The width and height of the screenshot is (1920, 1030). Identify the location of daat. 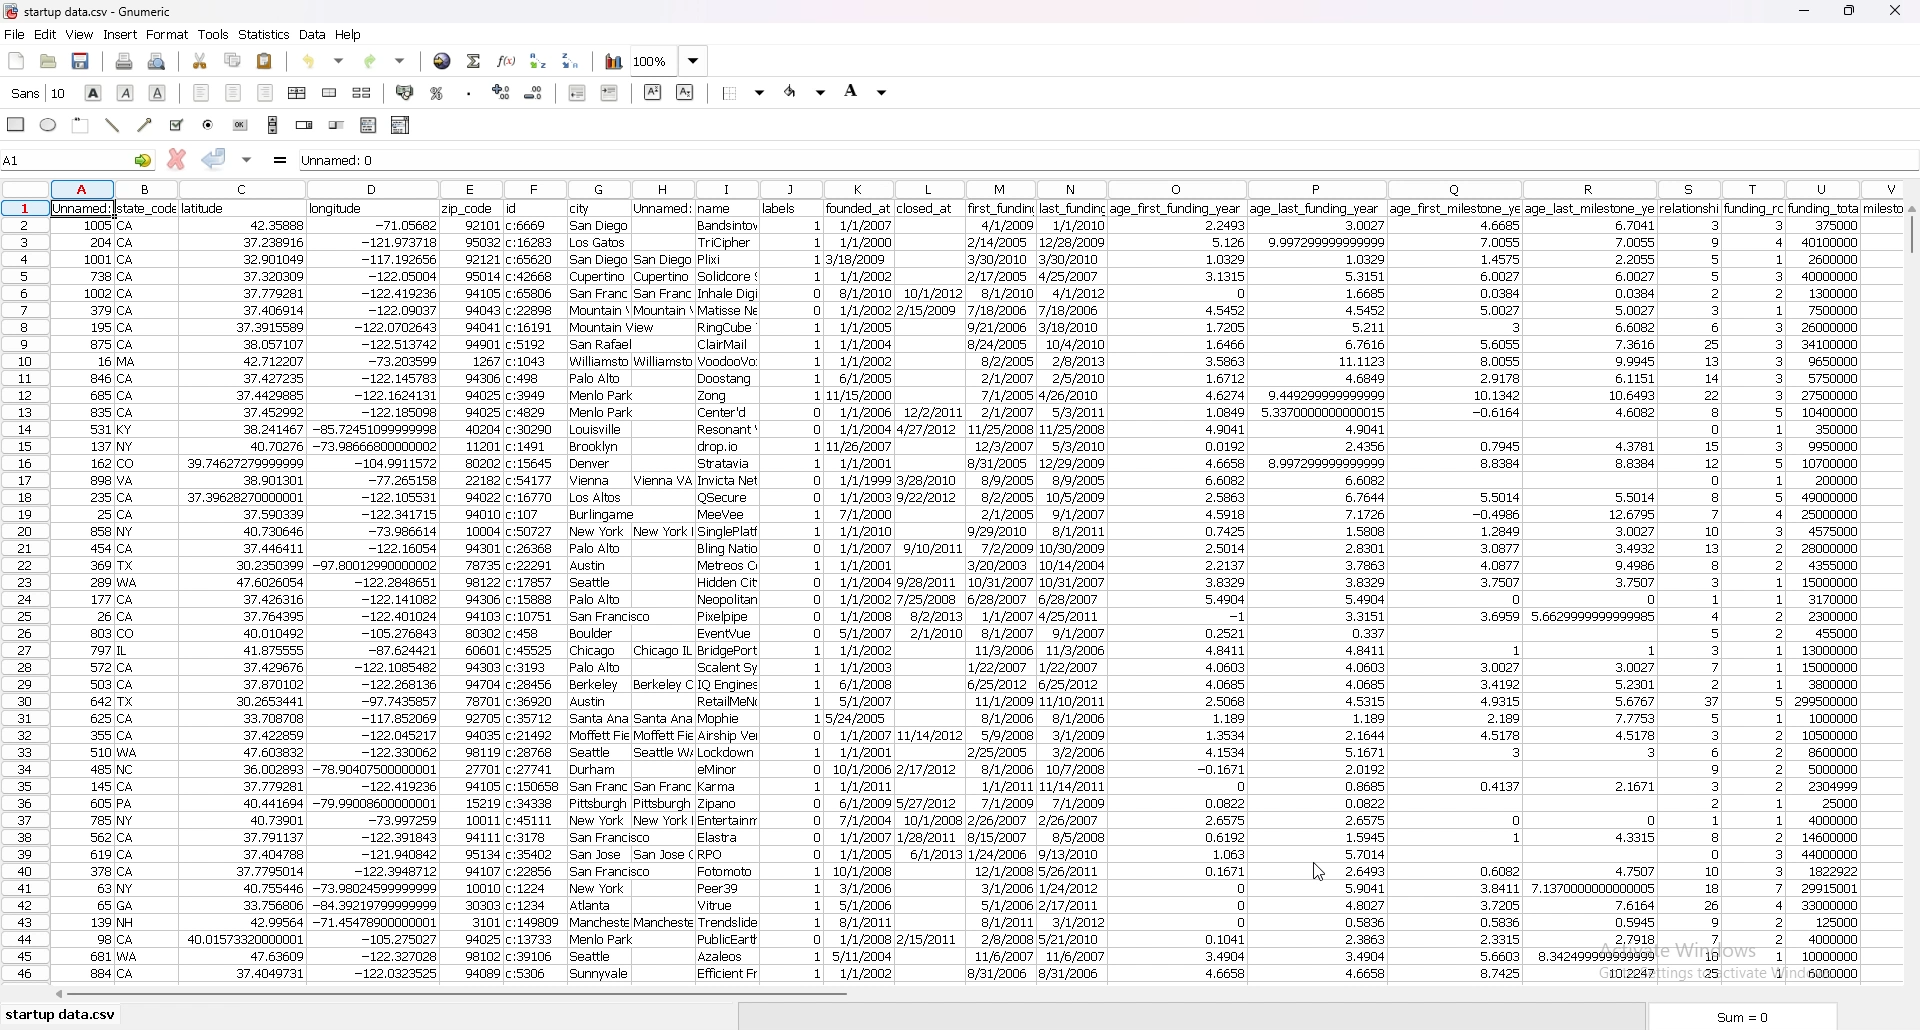
(664, 590).